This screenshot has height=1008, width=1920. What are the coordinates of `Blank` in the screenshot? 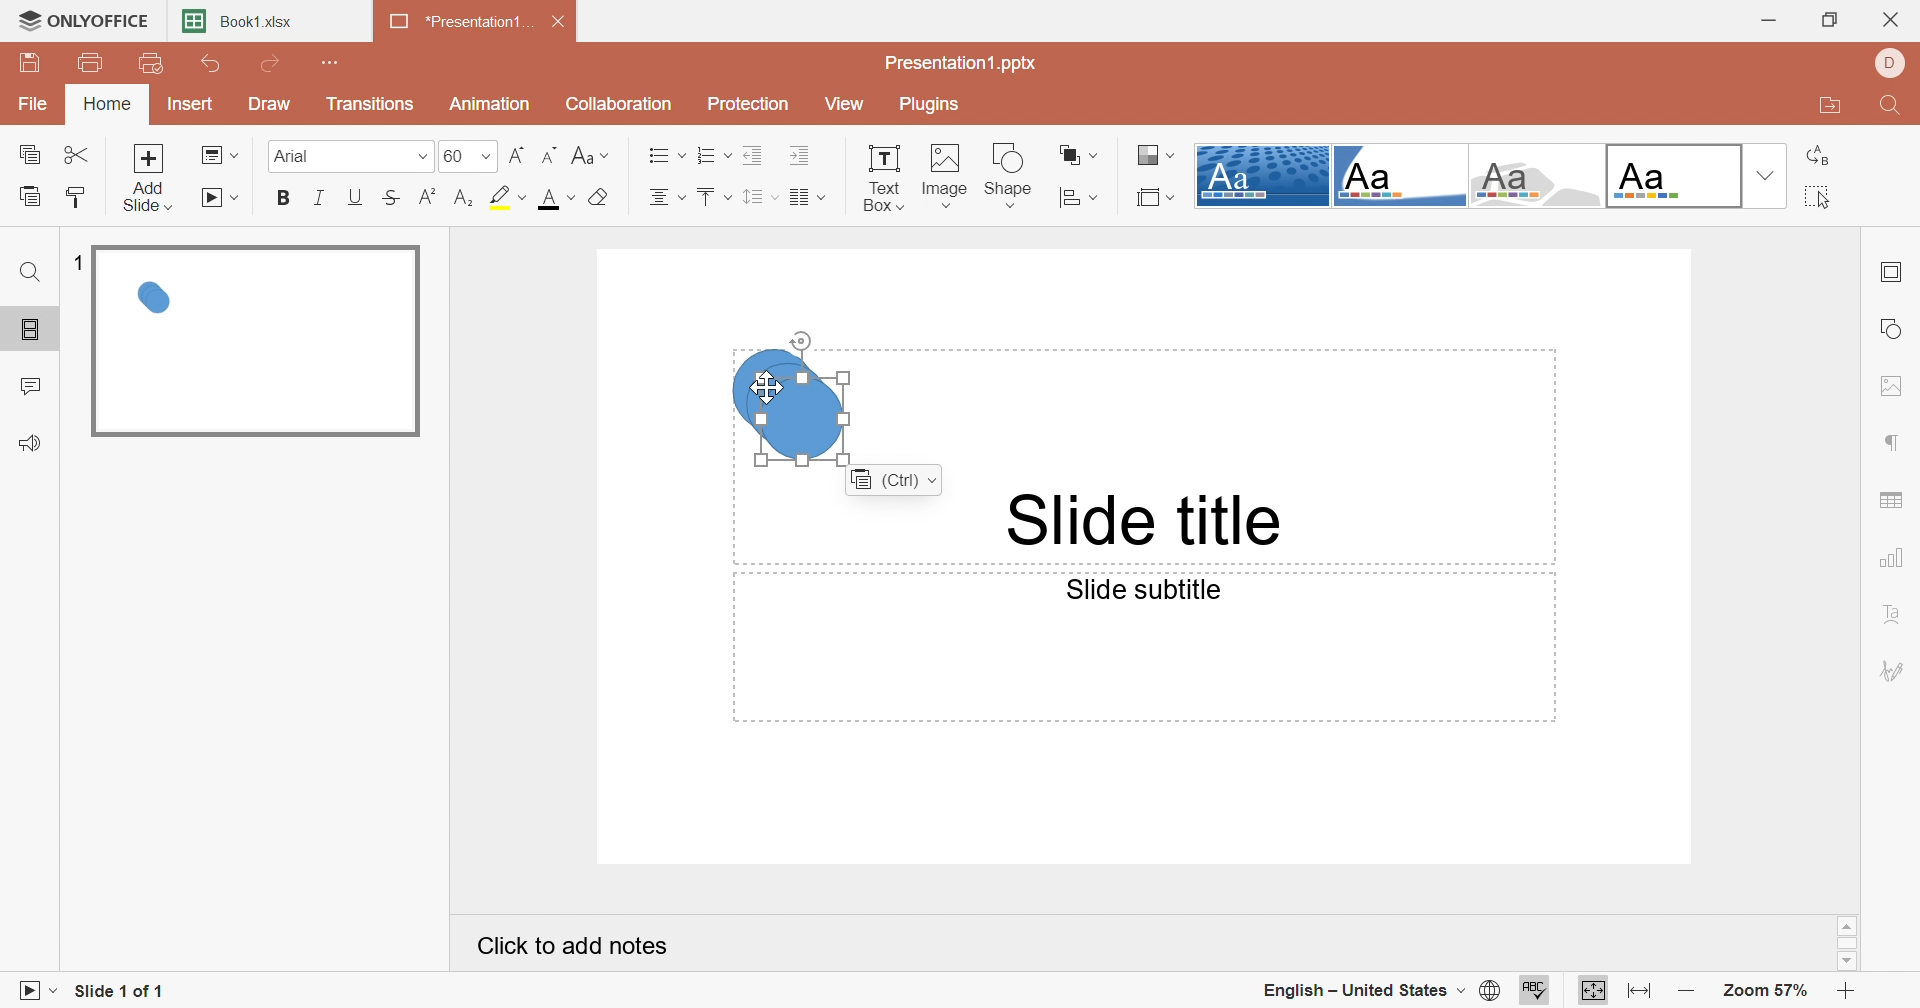 It's located at (1673, 176).